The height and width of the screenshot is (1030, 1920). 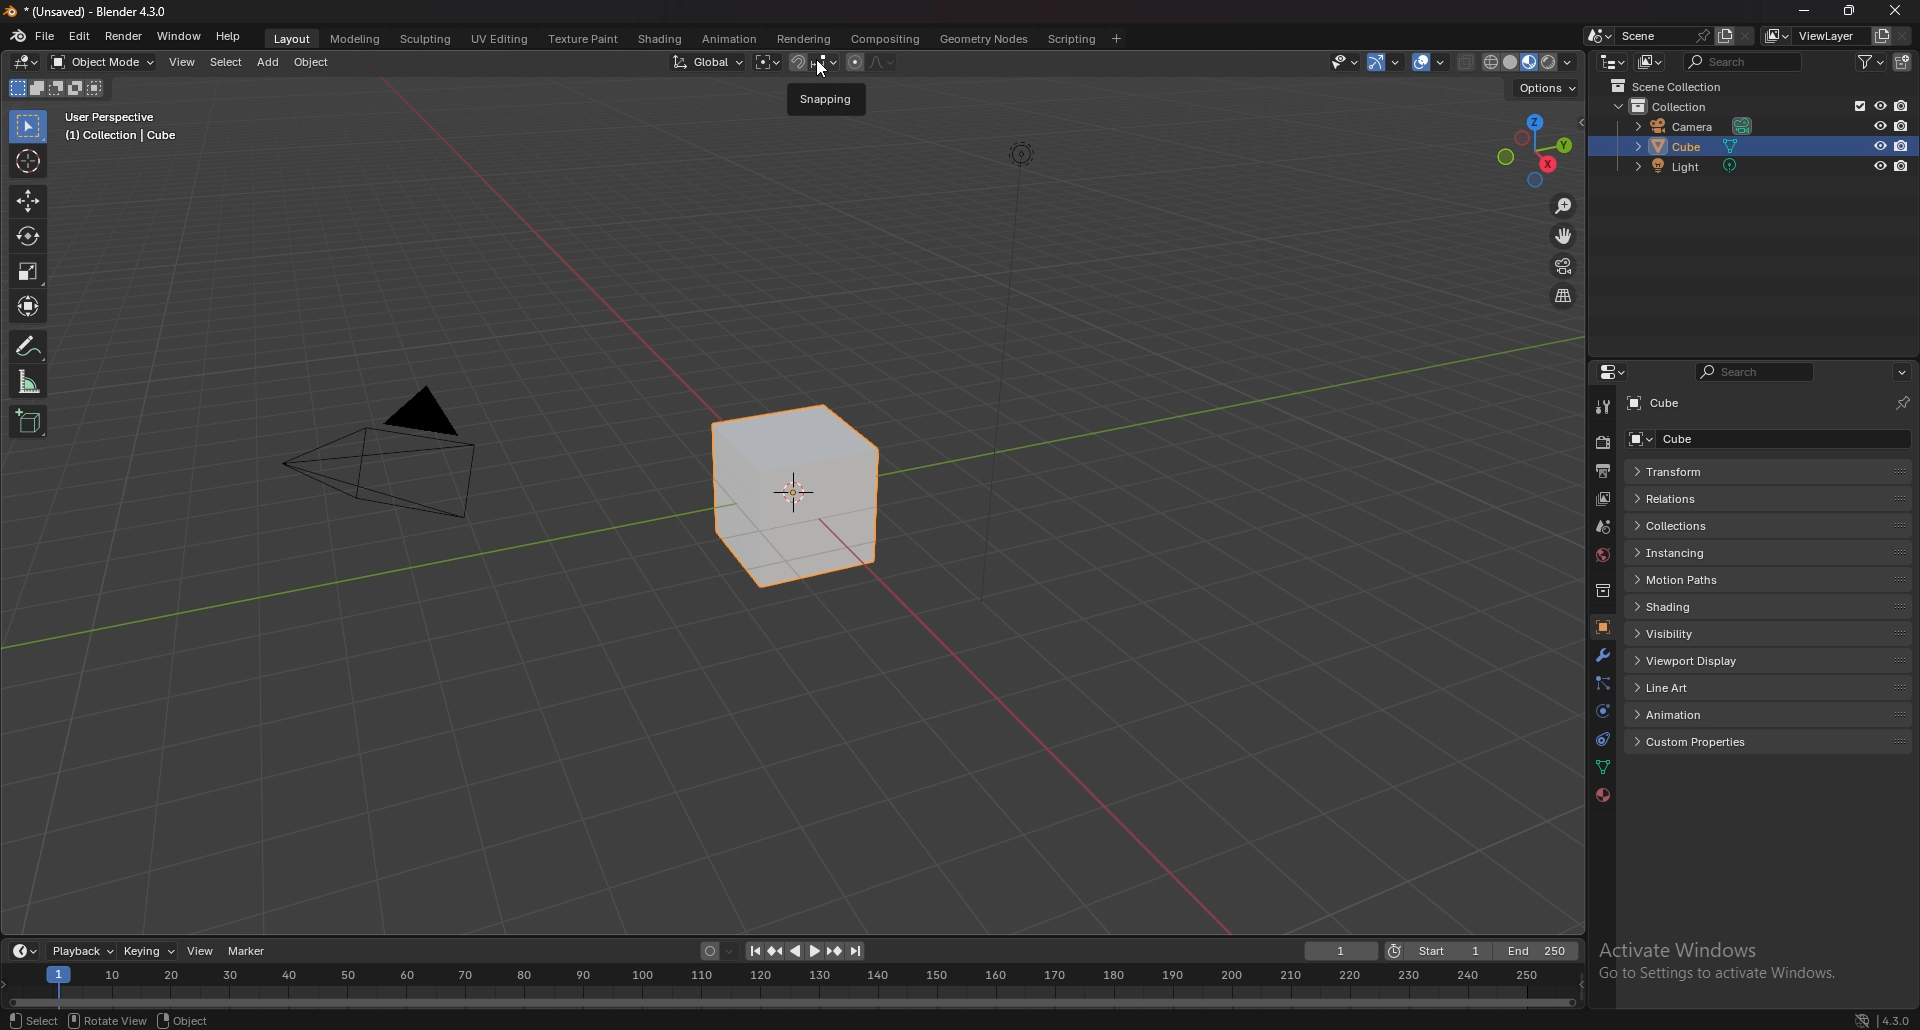 What do you see at coordinates (1602, 442) in the screenshot?
I see `render` at bounding box center [1602, 442].